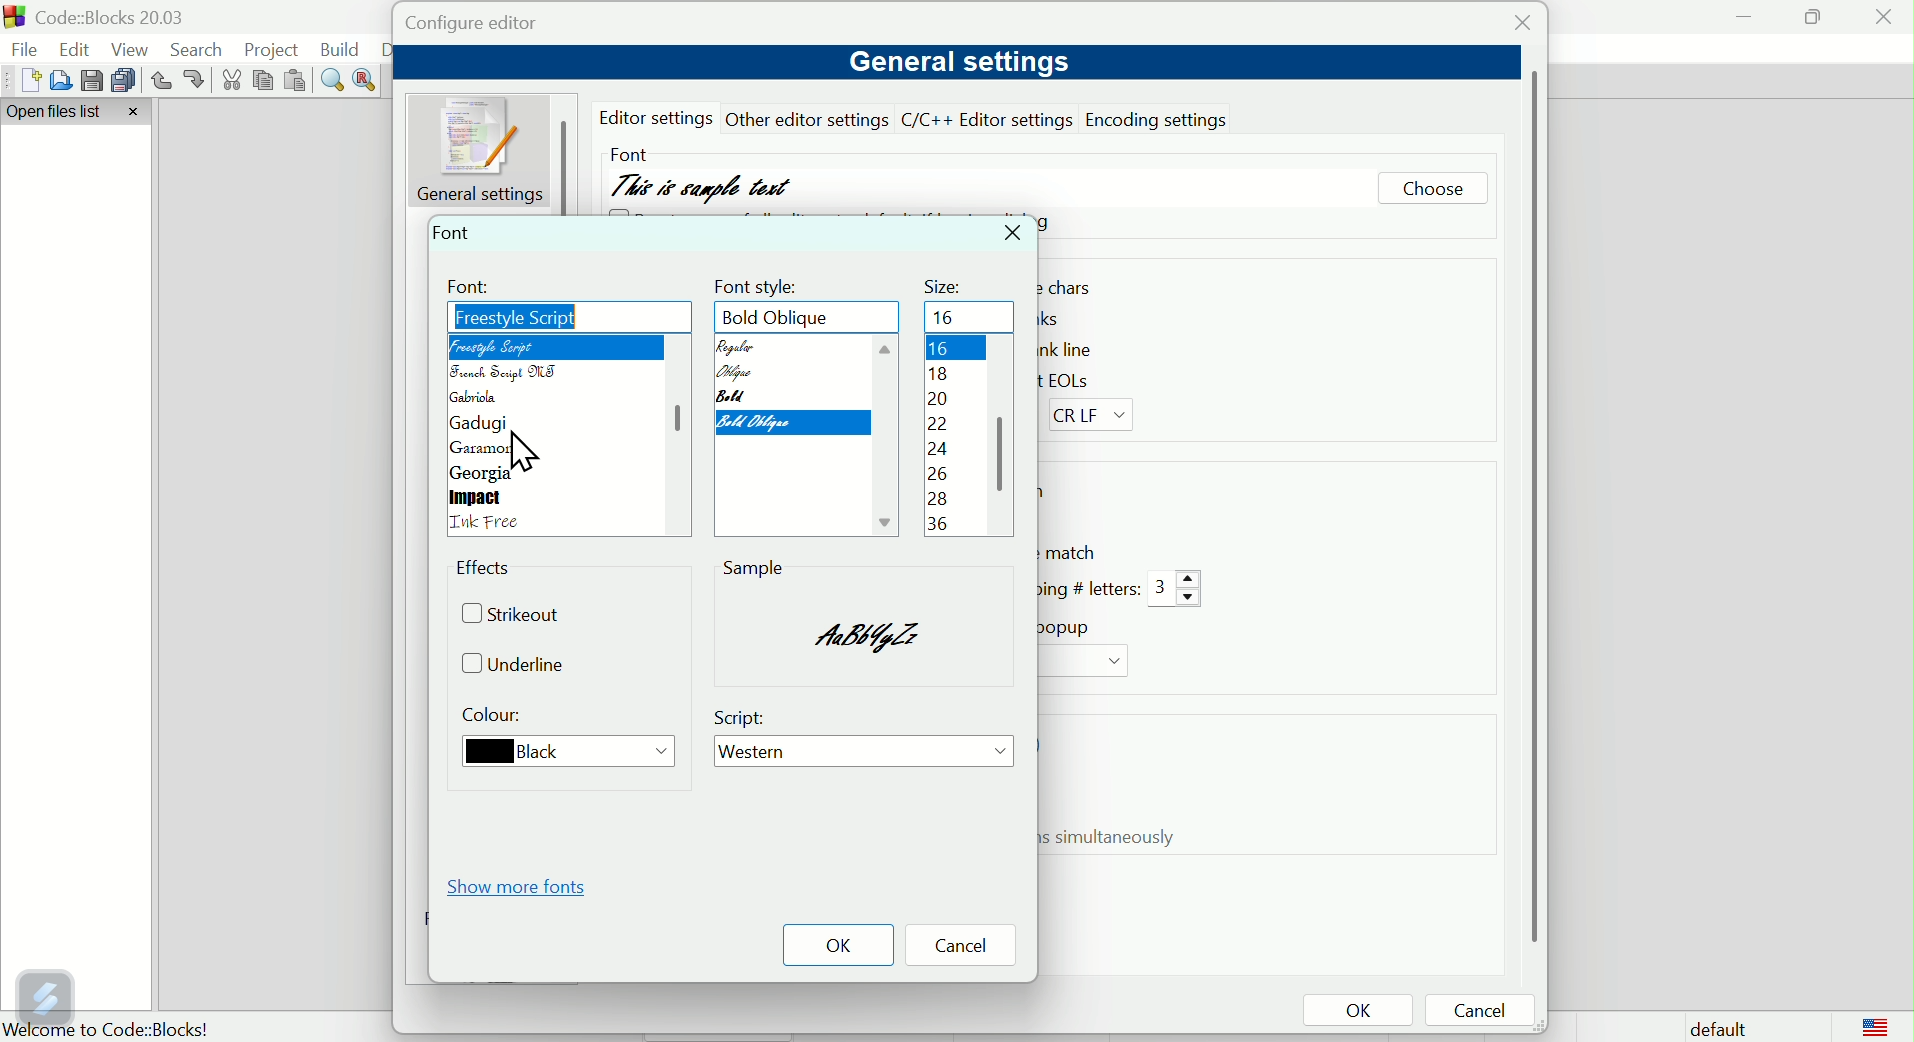 The image size is (1914, 1042). I want to click on scroll bar, so click(1003, 454).